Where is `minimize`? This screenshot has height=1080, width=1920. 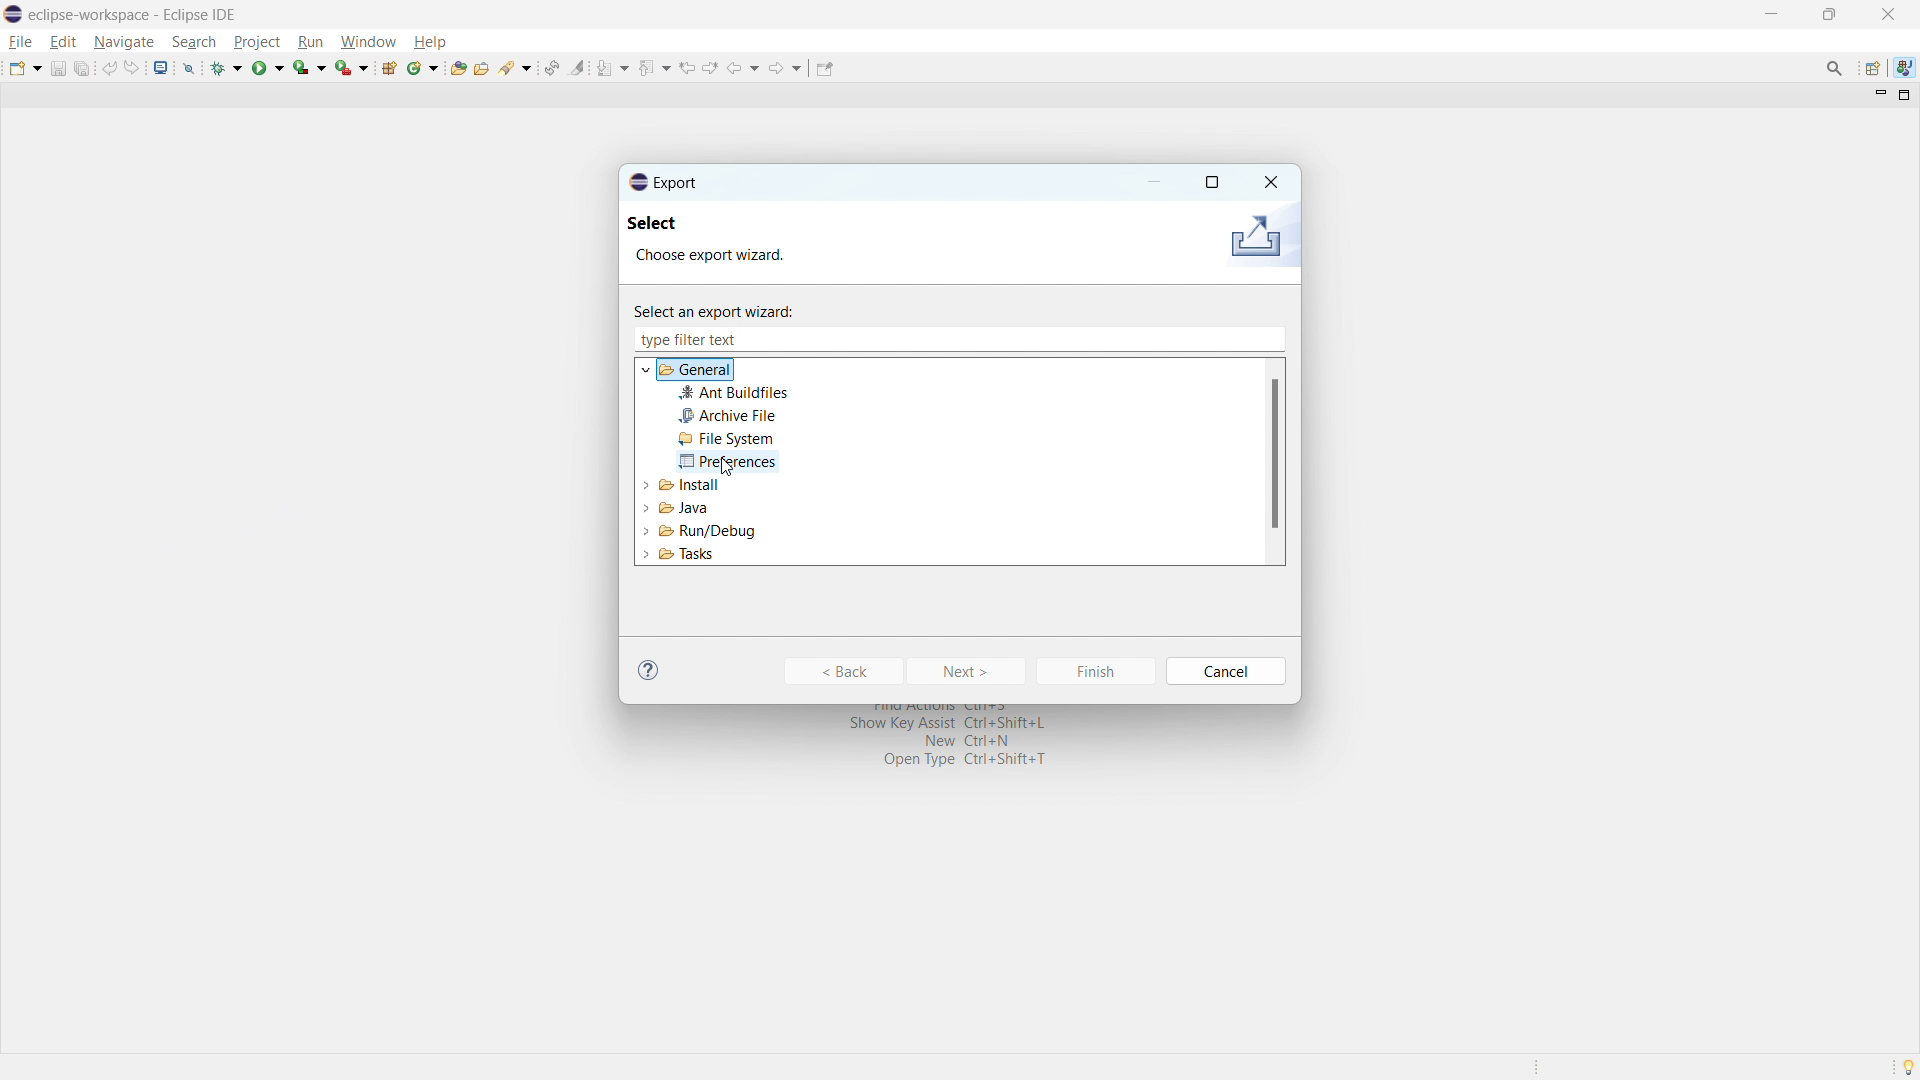
minimize is located at coordinates (1768, 13).